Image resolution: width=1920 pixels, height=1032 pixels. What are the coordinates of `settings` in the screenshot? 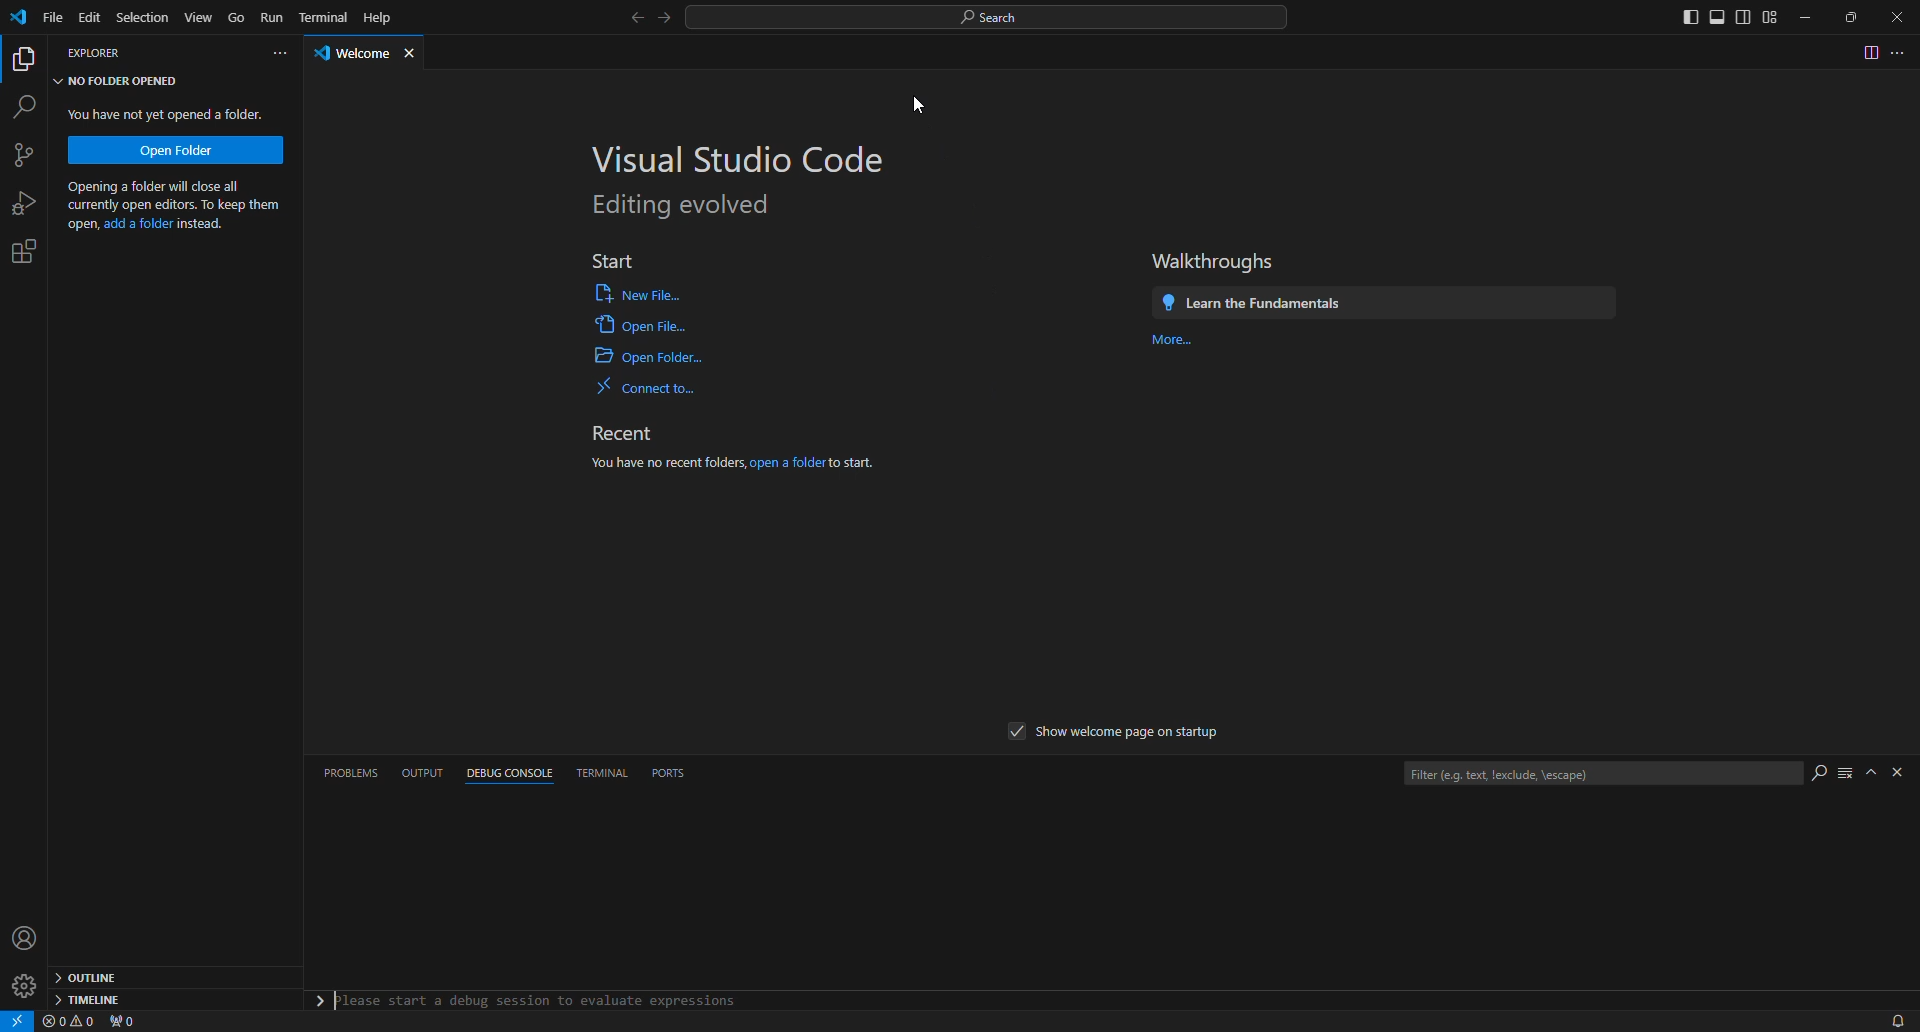 It's located at (34, 248).